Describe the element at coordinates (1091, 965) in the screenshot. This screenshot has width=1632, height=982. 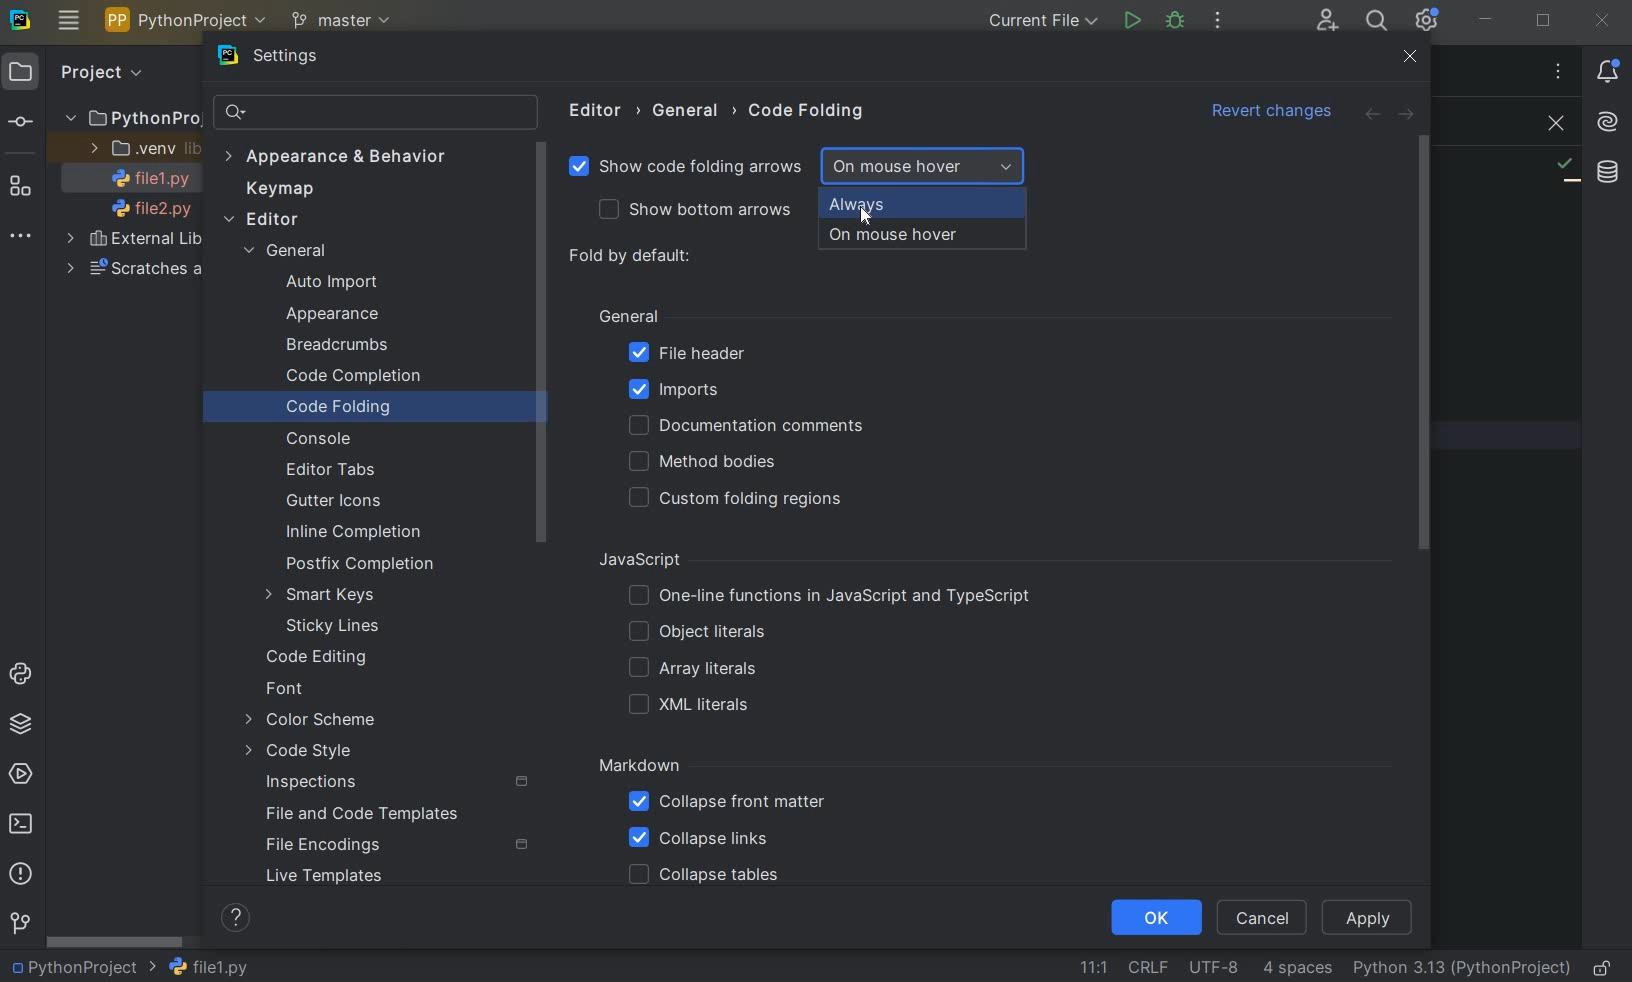
I see `GO TO LINE` at that location.